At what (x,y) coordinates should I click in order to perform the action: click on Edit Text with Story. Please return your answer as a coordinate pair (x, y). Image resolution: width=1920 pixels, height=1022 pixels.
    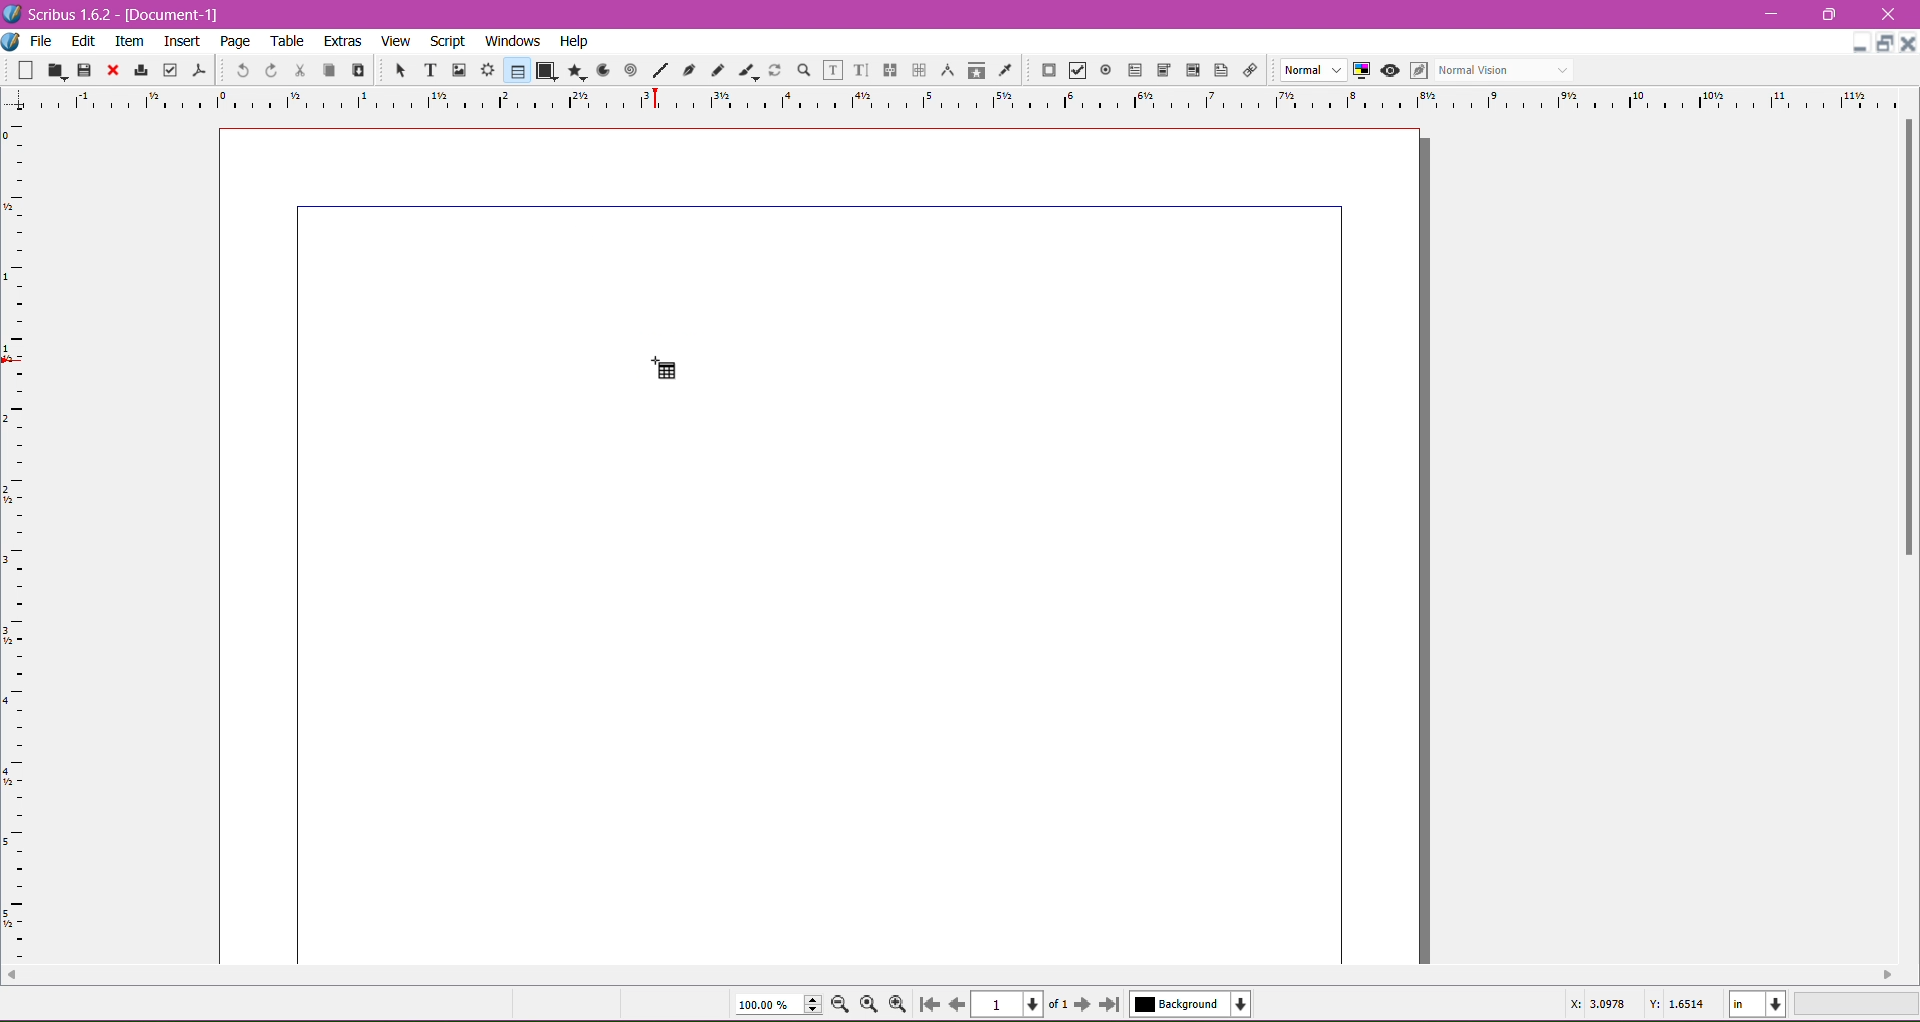
    Looking at the image, I should click on (861, 70).